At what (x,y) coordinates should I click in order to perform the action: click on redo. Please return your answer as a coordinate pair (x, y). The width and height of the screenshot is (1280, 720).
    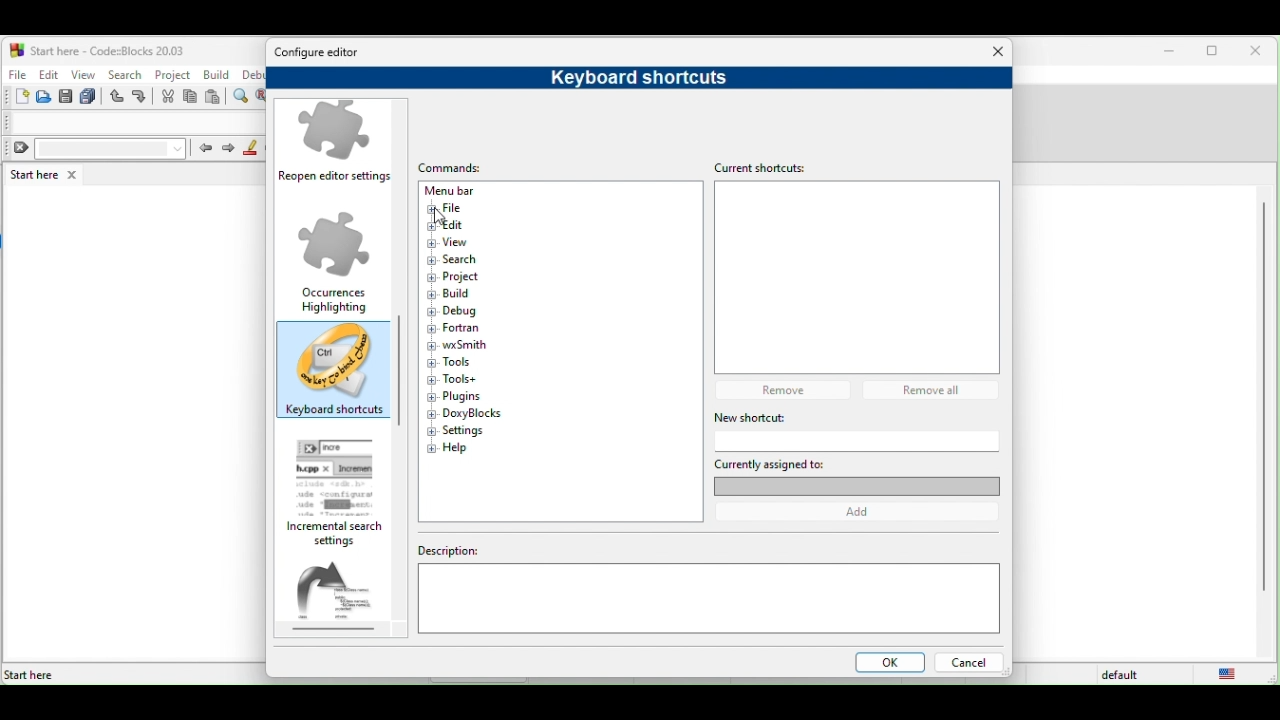
    Looking at the image, I should click on (142, 97).